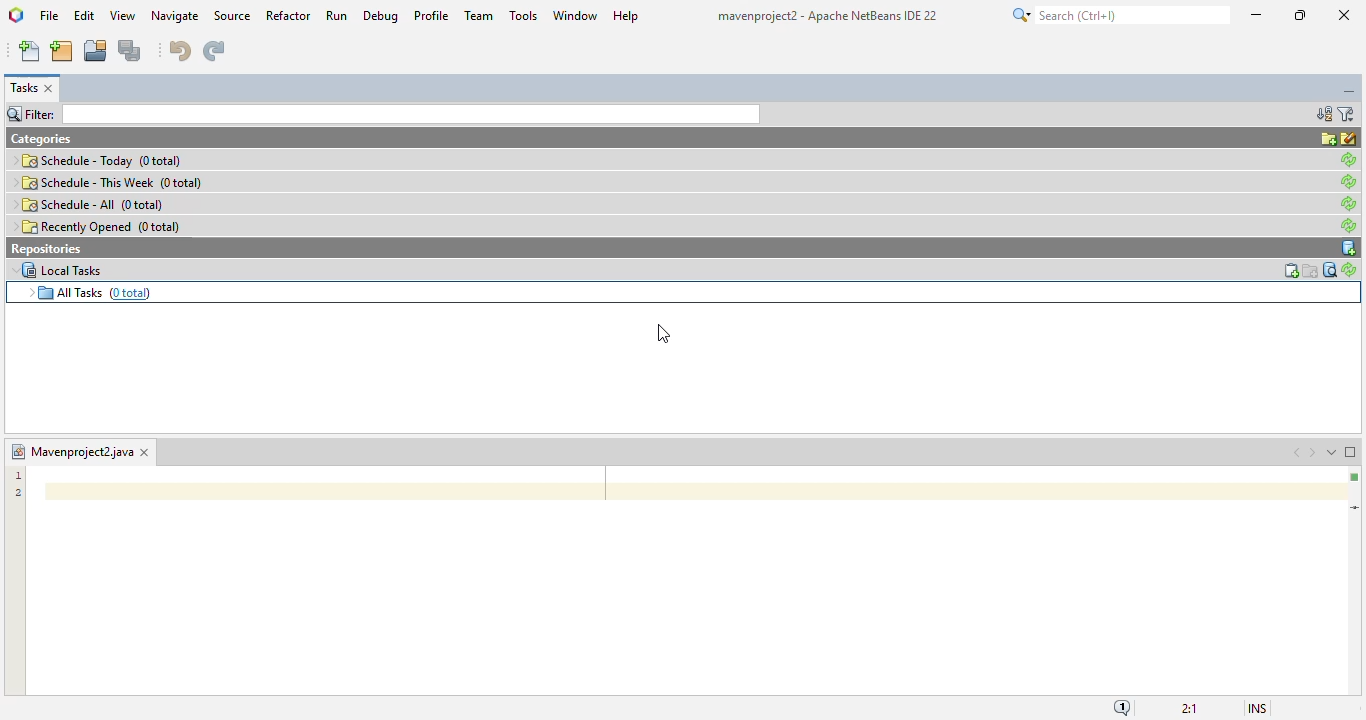  Describe the element at coordinates (175, 16) in the screenshot. I see `navigate` at that location.